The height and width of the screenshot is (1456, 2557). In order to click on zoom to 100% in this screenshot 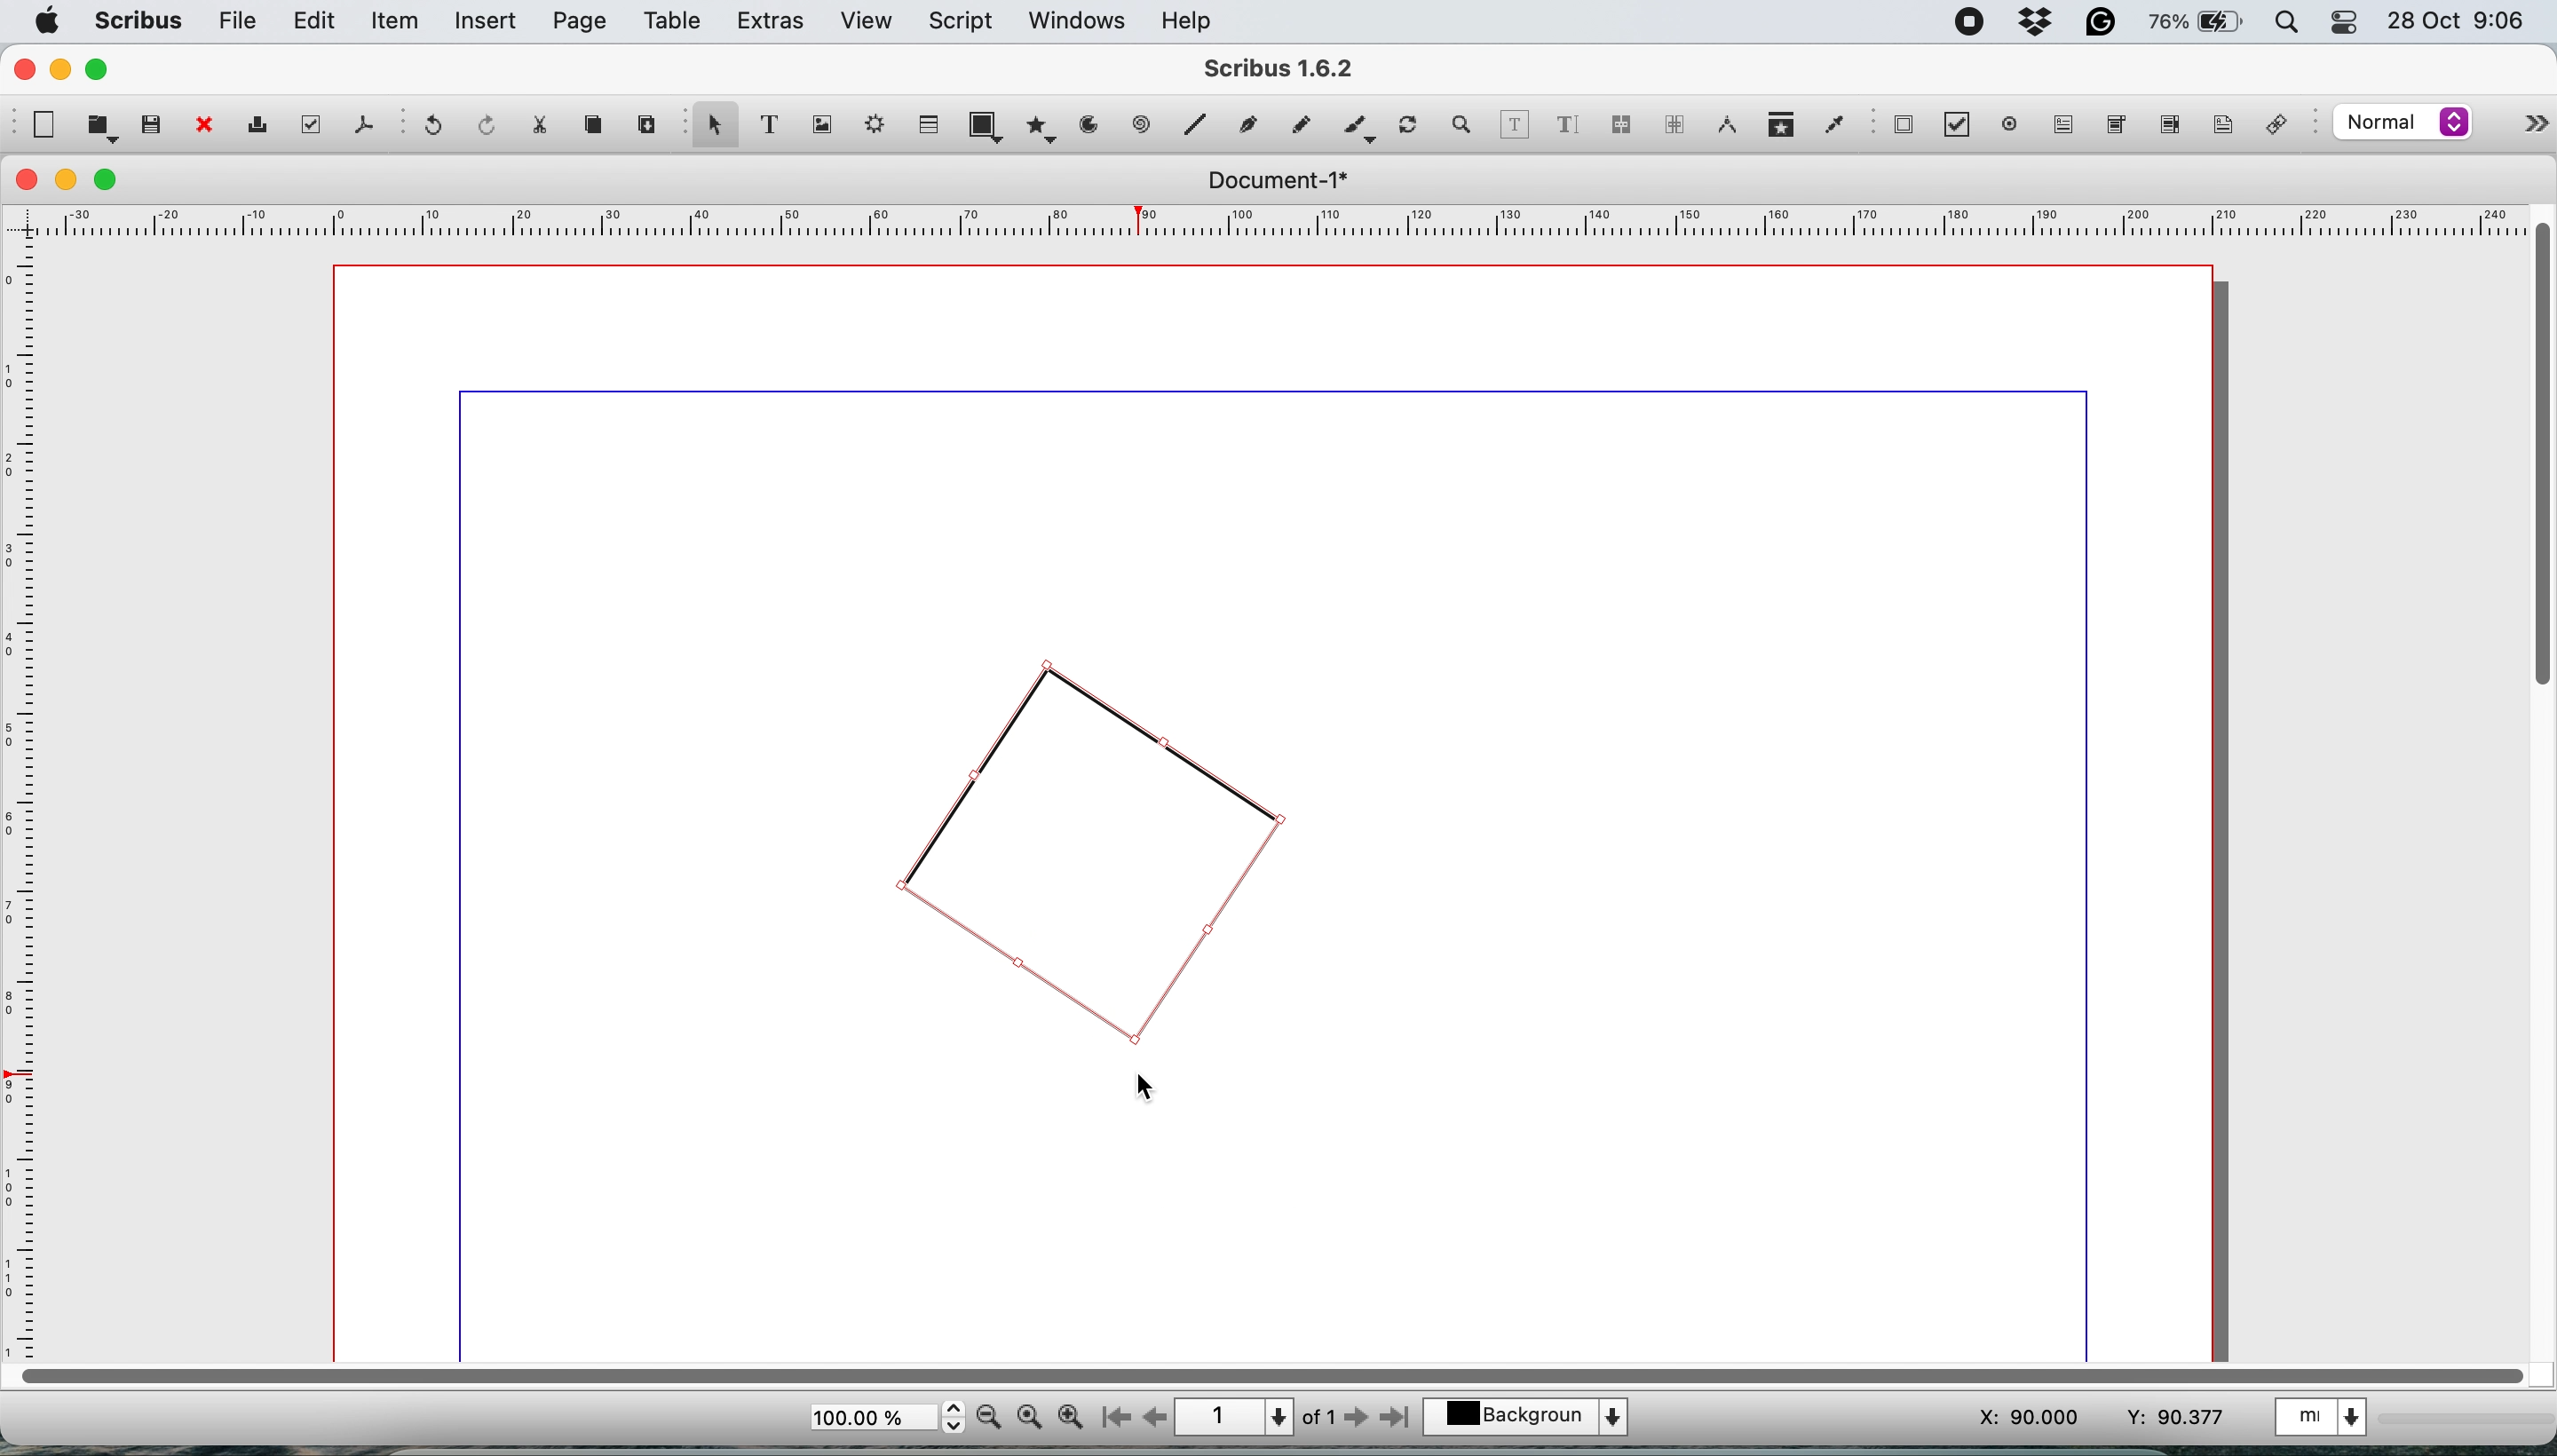, I will do `click(1030, 1419)`.